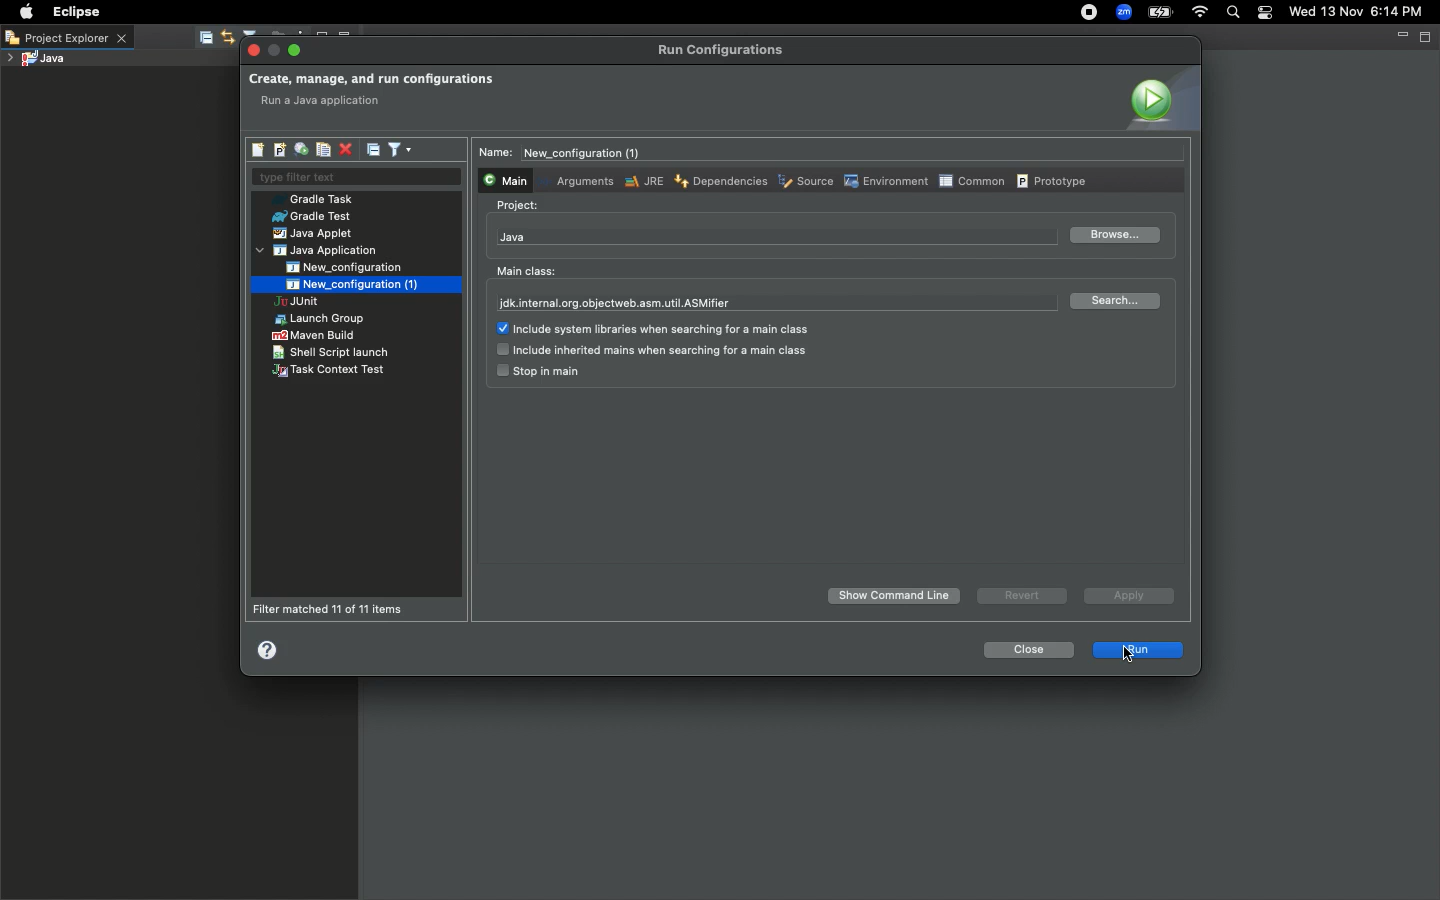  I want to click on Grade test, so click(310, 217).